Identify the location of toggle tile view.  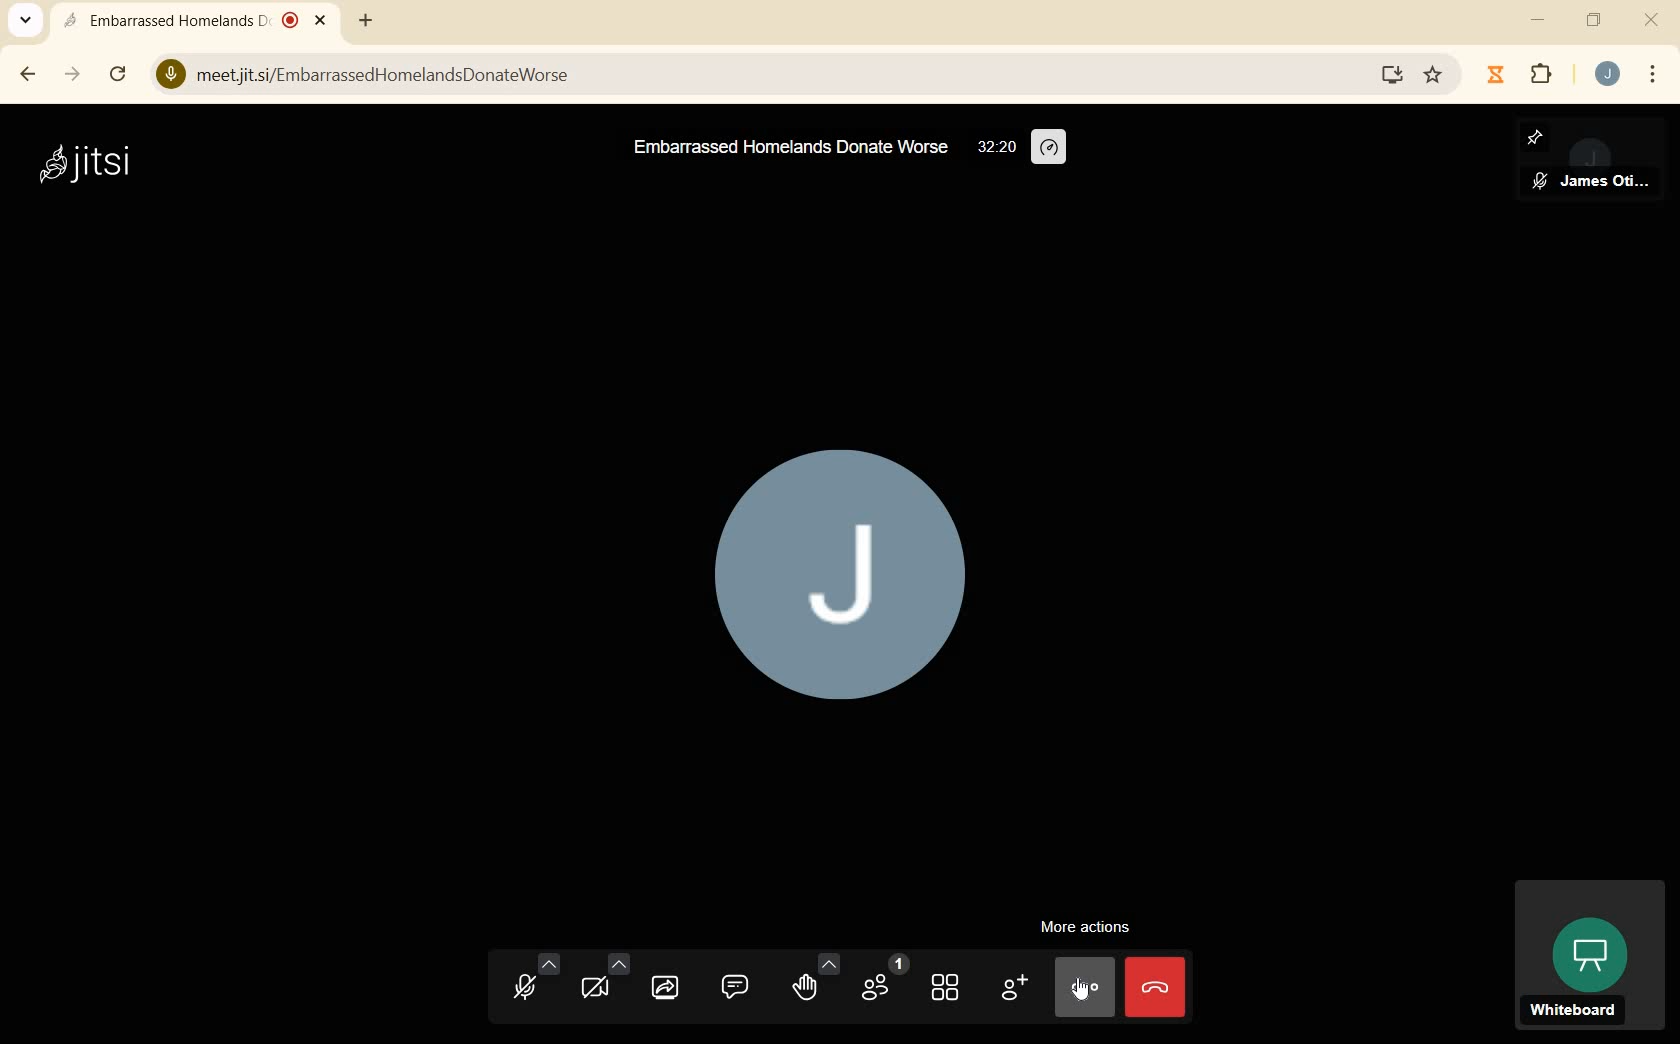
(943, 989).